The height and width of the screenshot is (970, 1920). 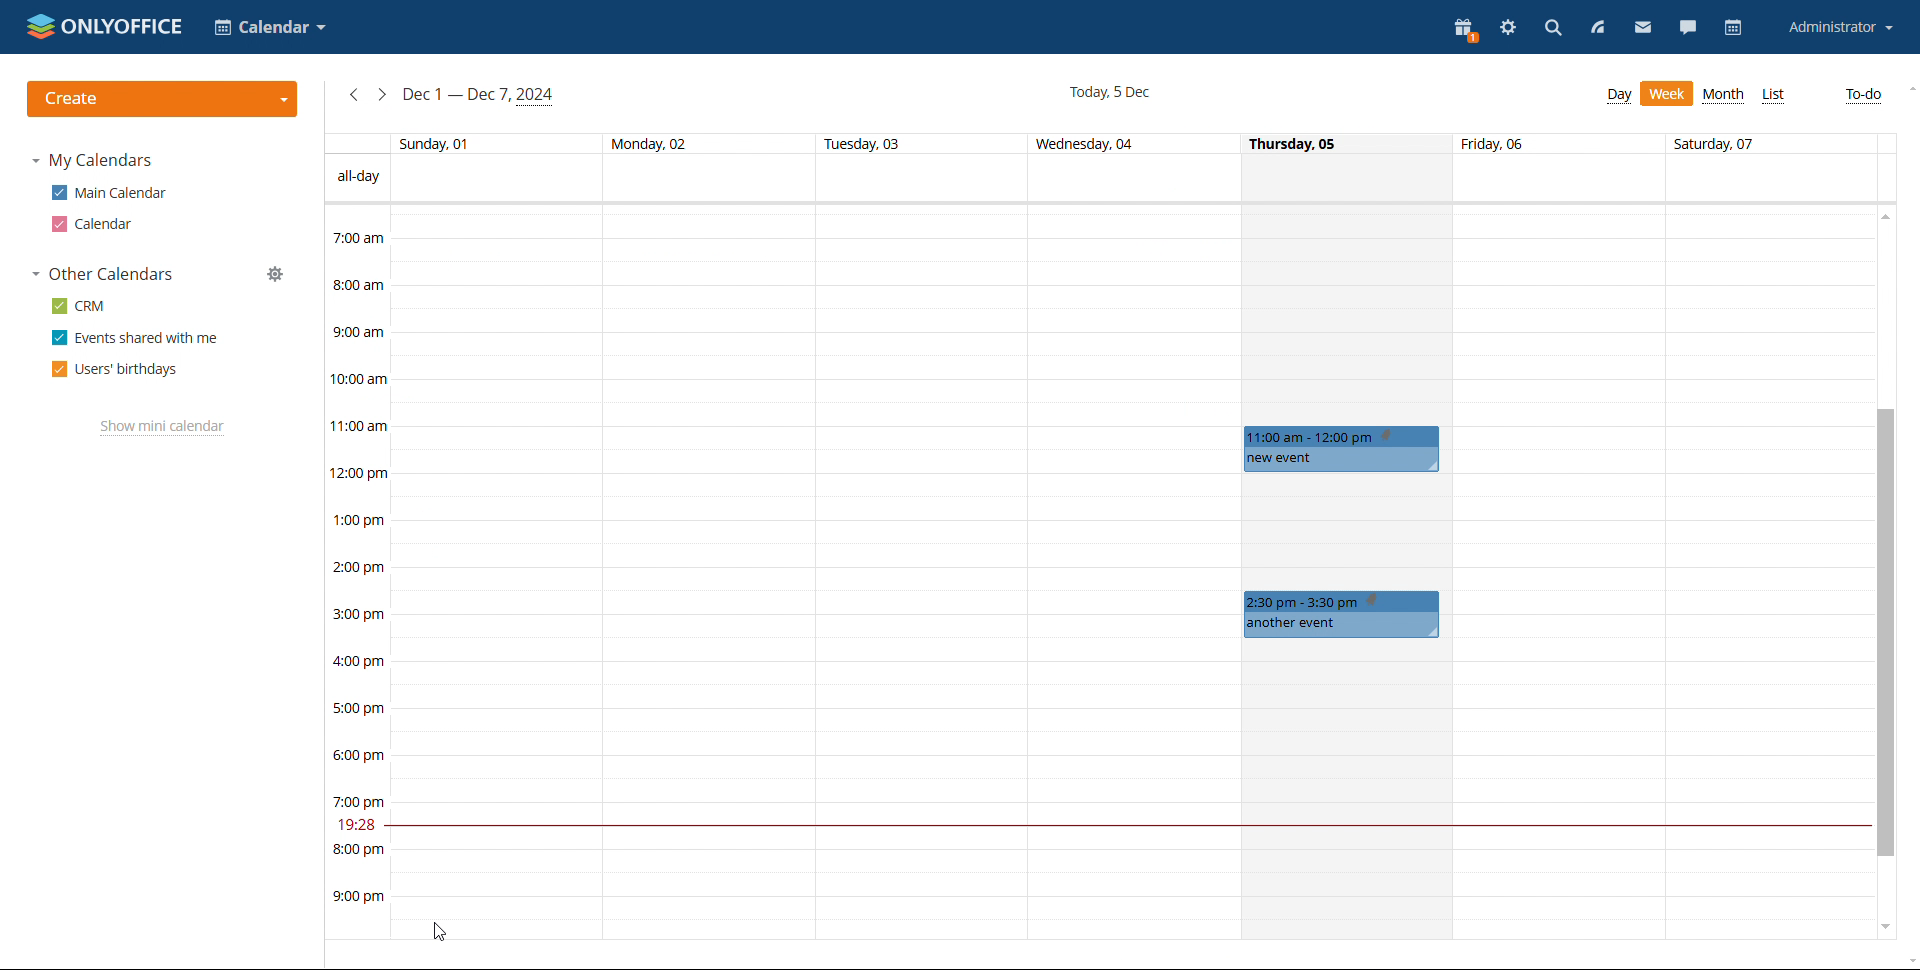 What do you see at coordinates (1713, 145) in the screenshot?
I see `Saturday, 07` at bounding box center [1713, 145].